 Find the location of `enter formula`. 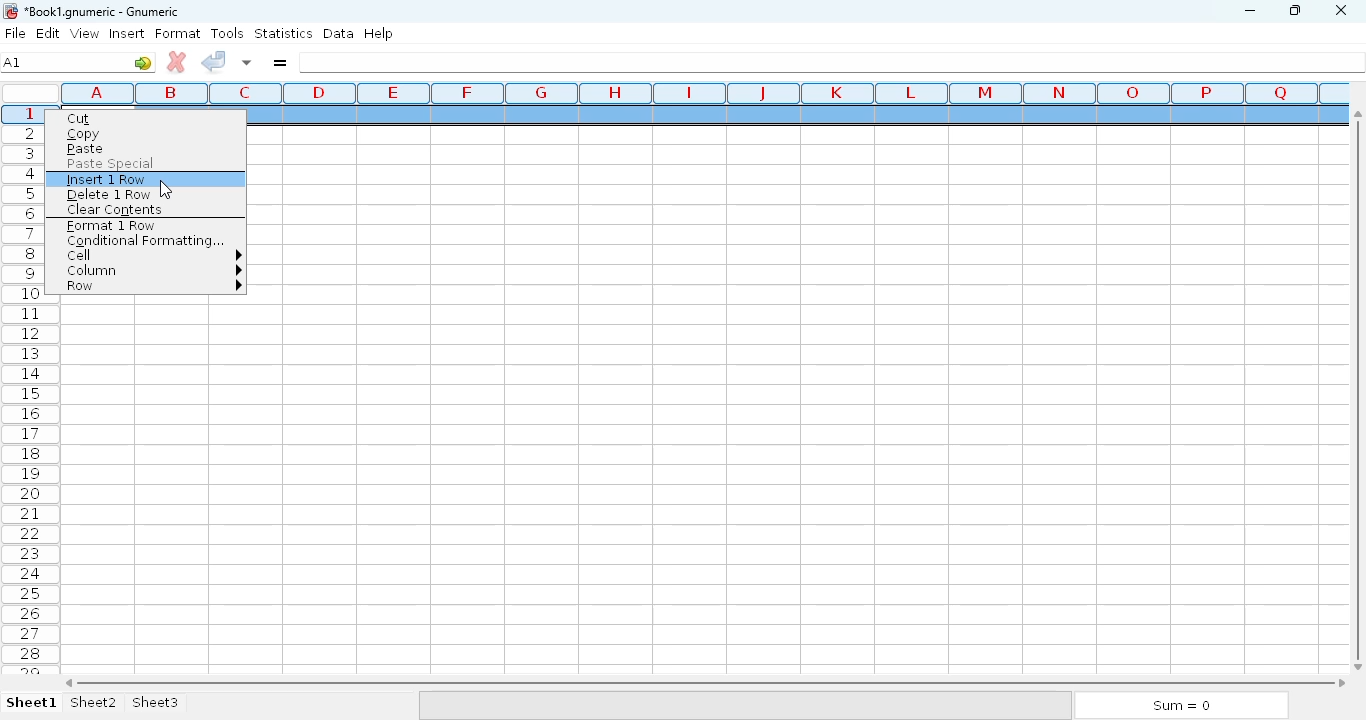

enter formula is located at coordinates (279, 62).